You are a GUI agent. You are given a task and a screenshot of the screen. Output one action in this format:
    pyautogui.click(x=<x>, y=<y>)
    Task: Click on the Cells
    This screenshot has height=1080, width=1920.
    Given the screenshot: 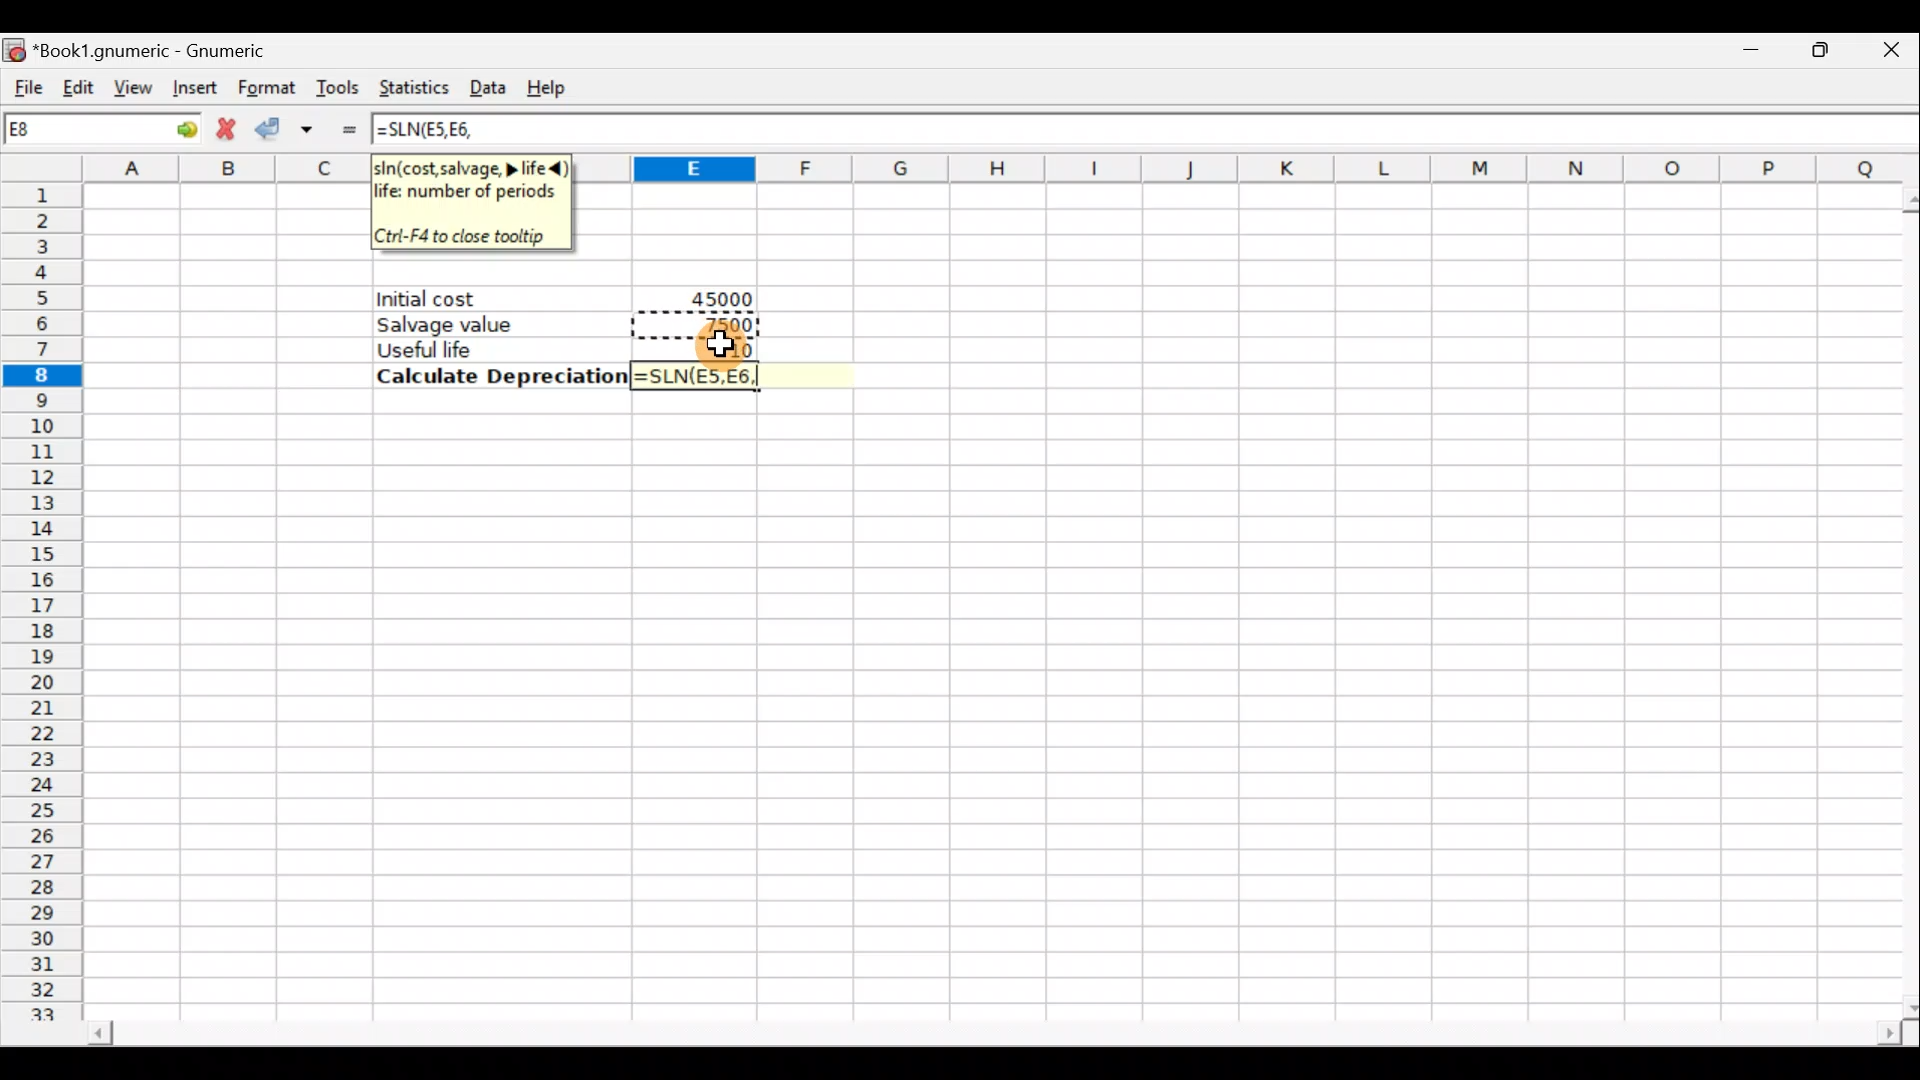 What is the action you would take?
    pyautogui.click(x=985, y=710)
    